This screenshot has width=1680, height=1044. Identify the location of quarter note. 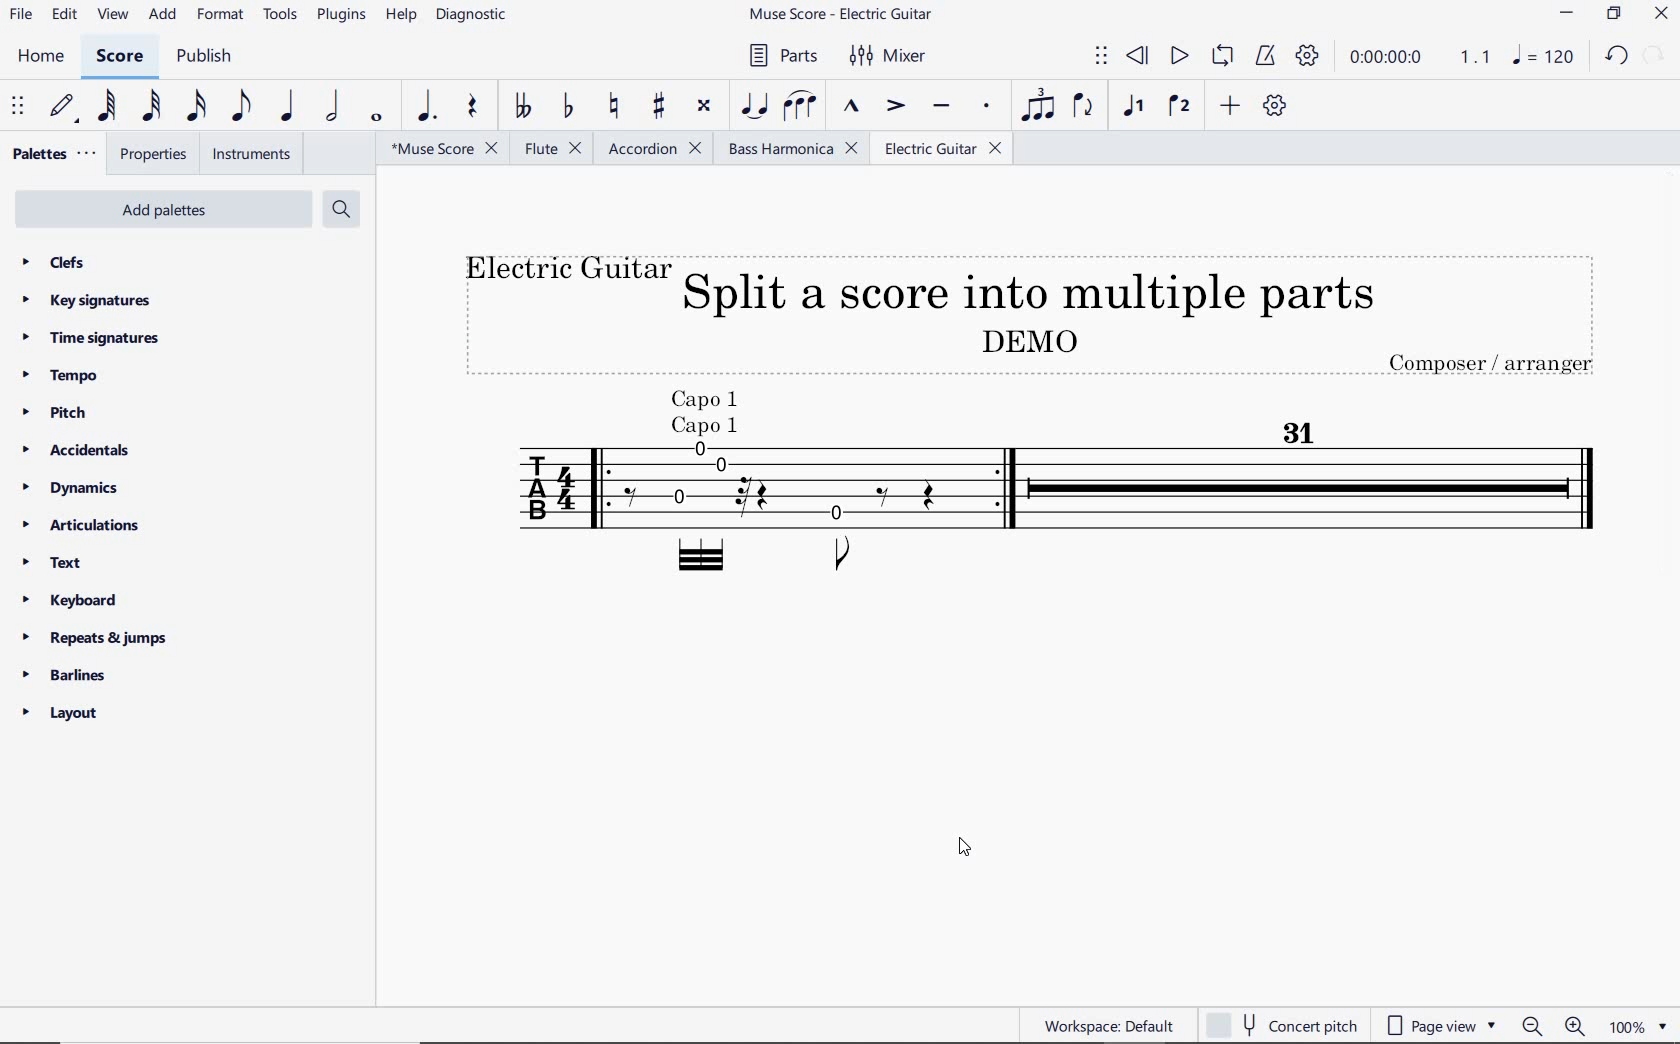
(290, 104).